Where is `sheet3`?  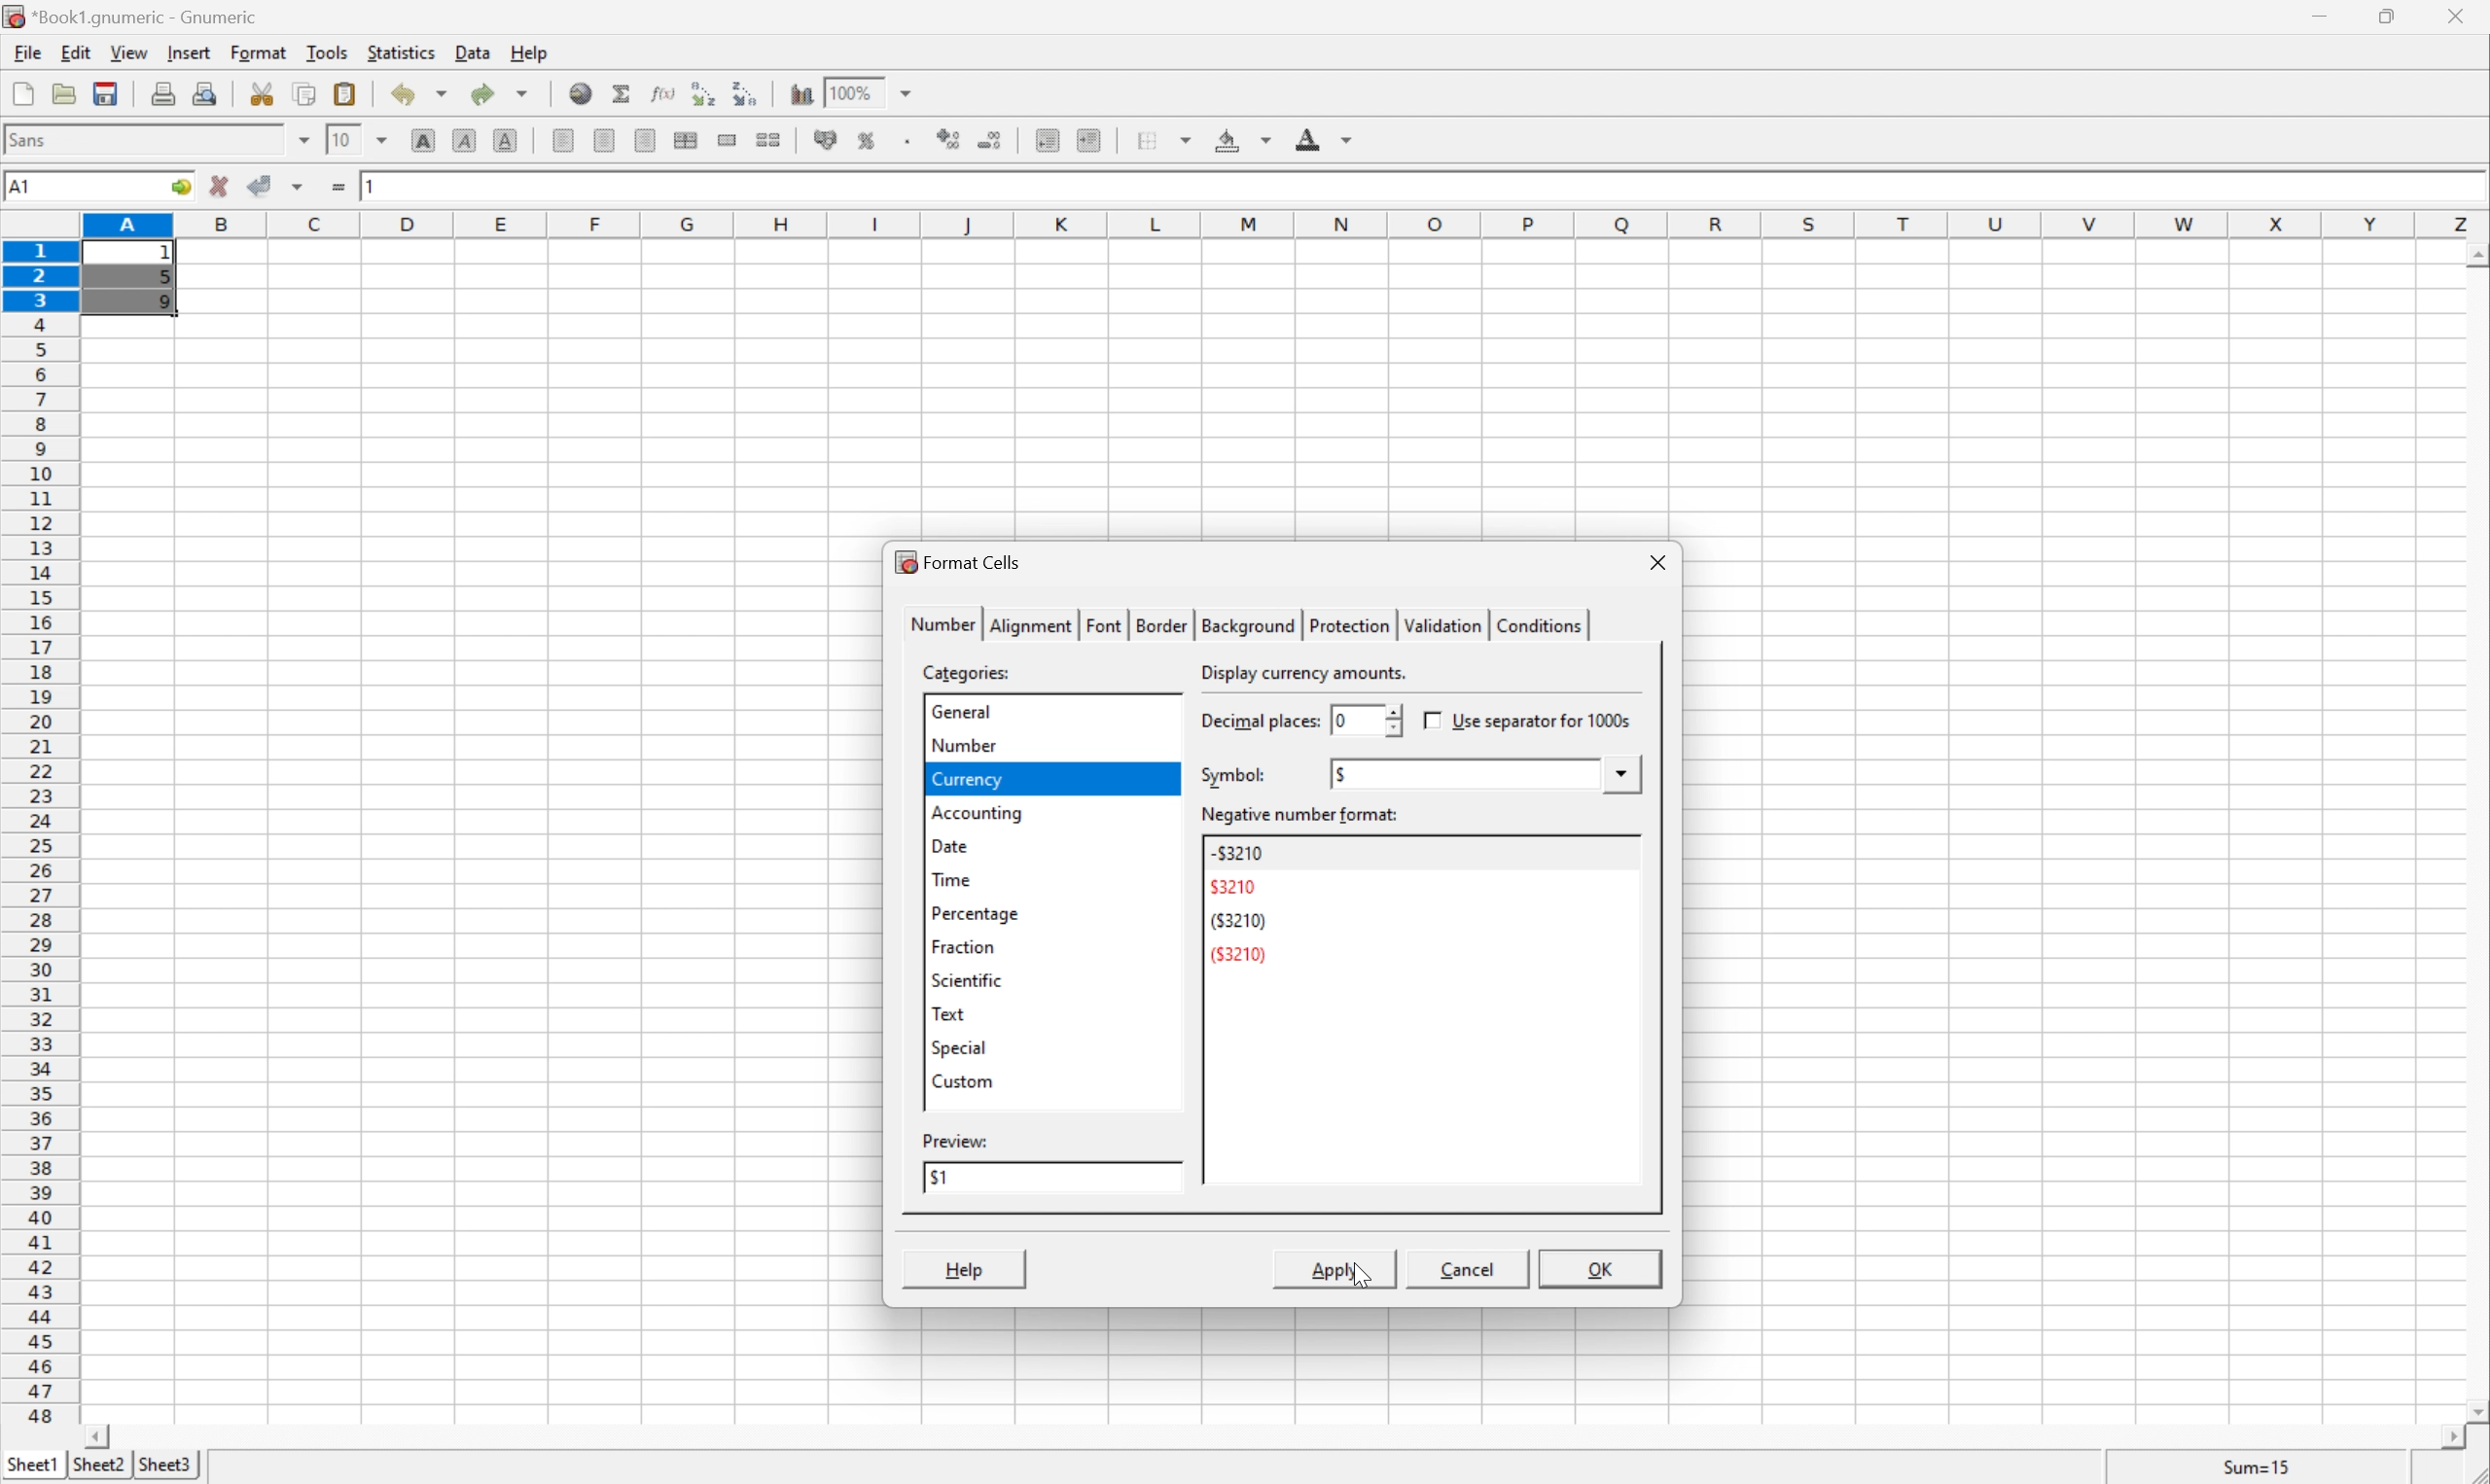
sheet3 is located at coordinates (164, 1466).